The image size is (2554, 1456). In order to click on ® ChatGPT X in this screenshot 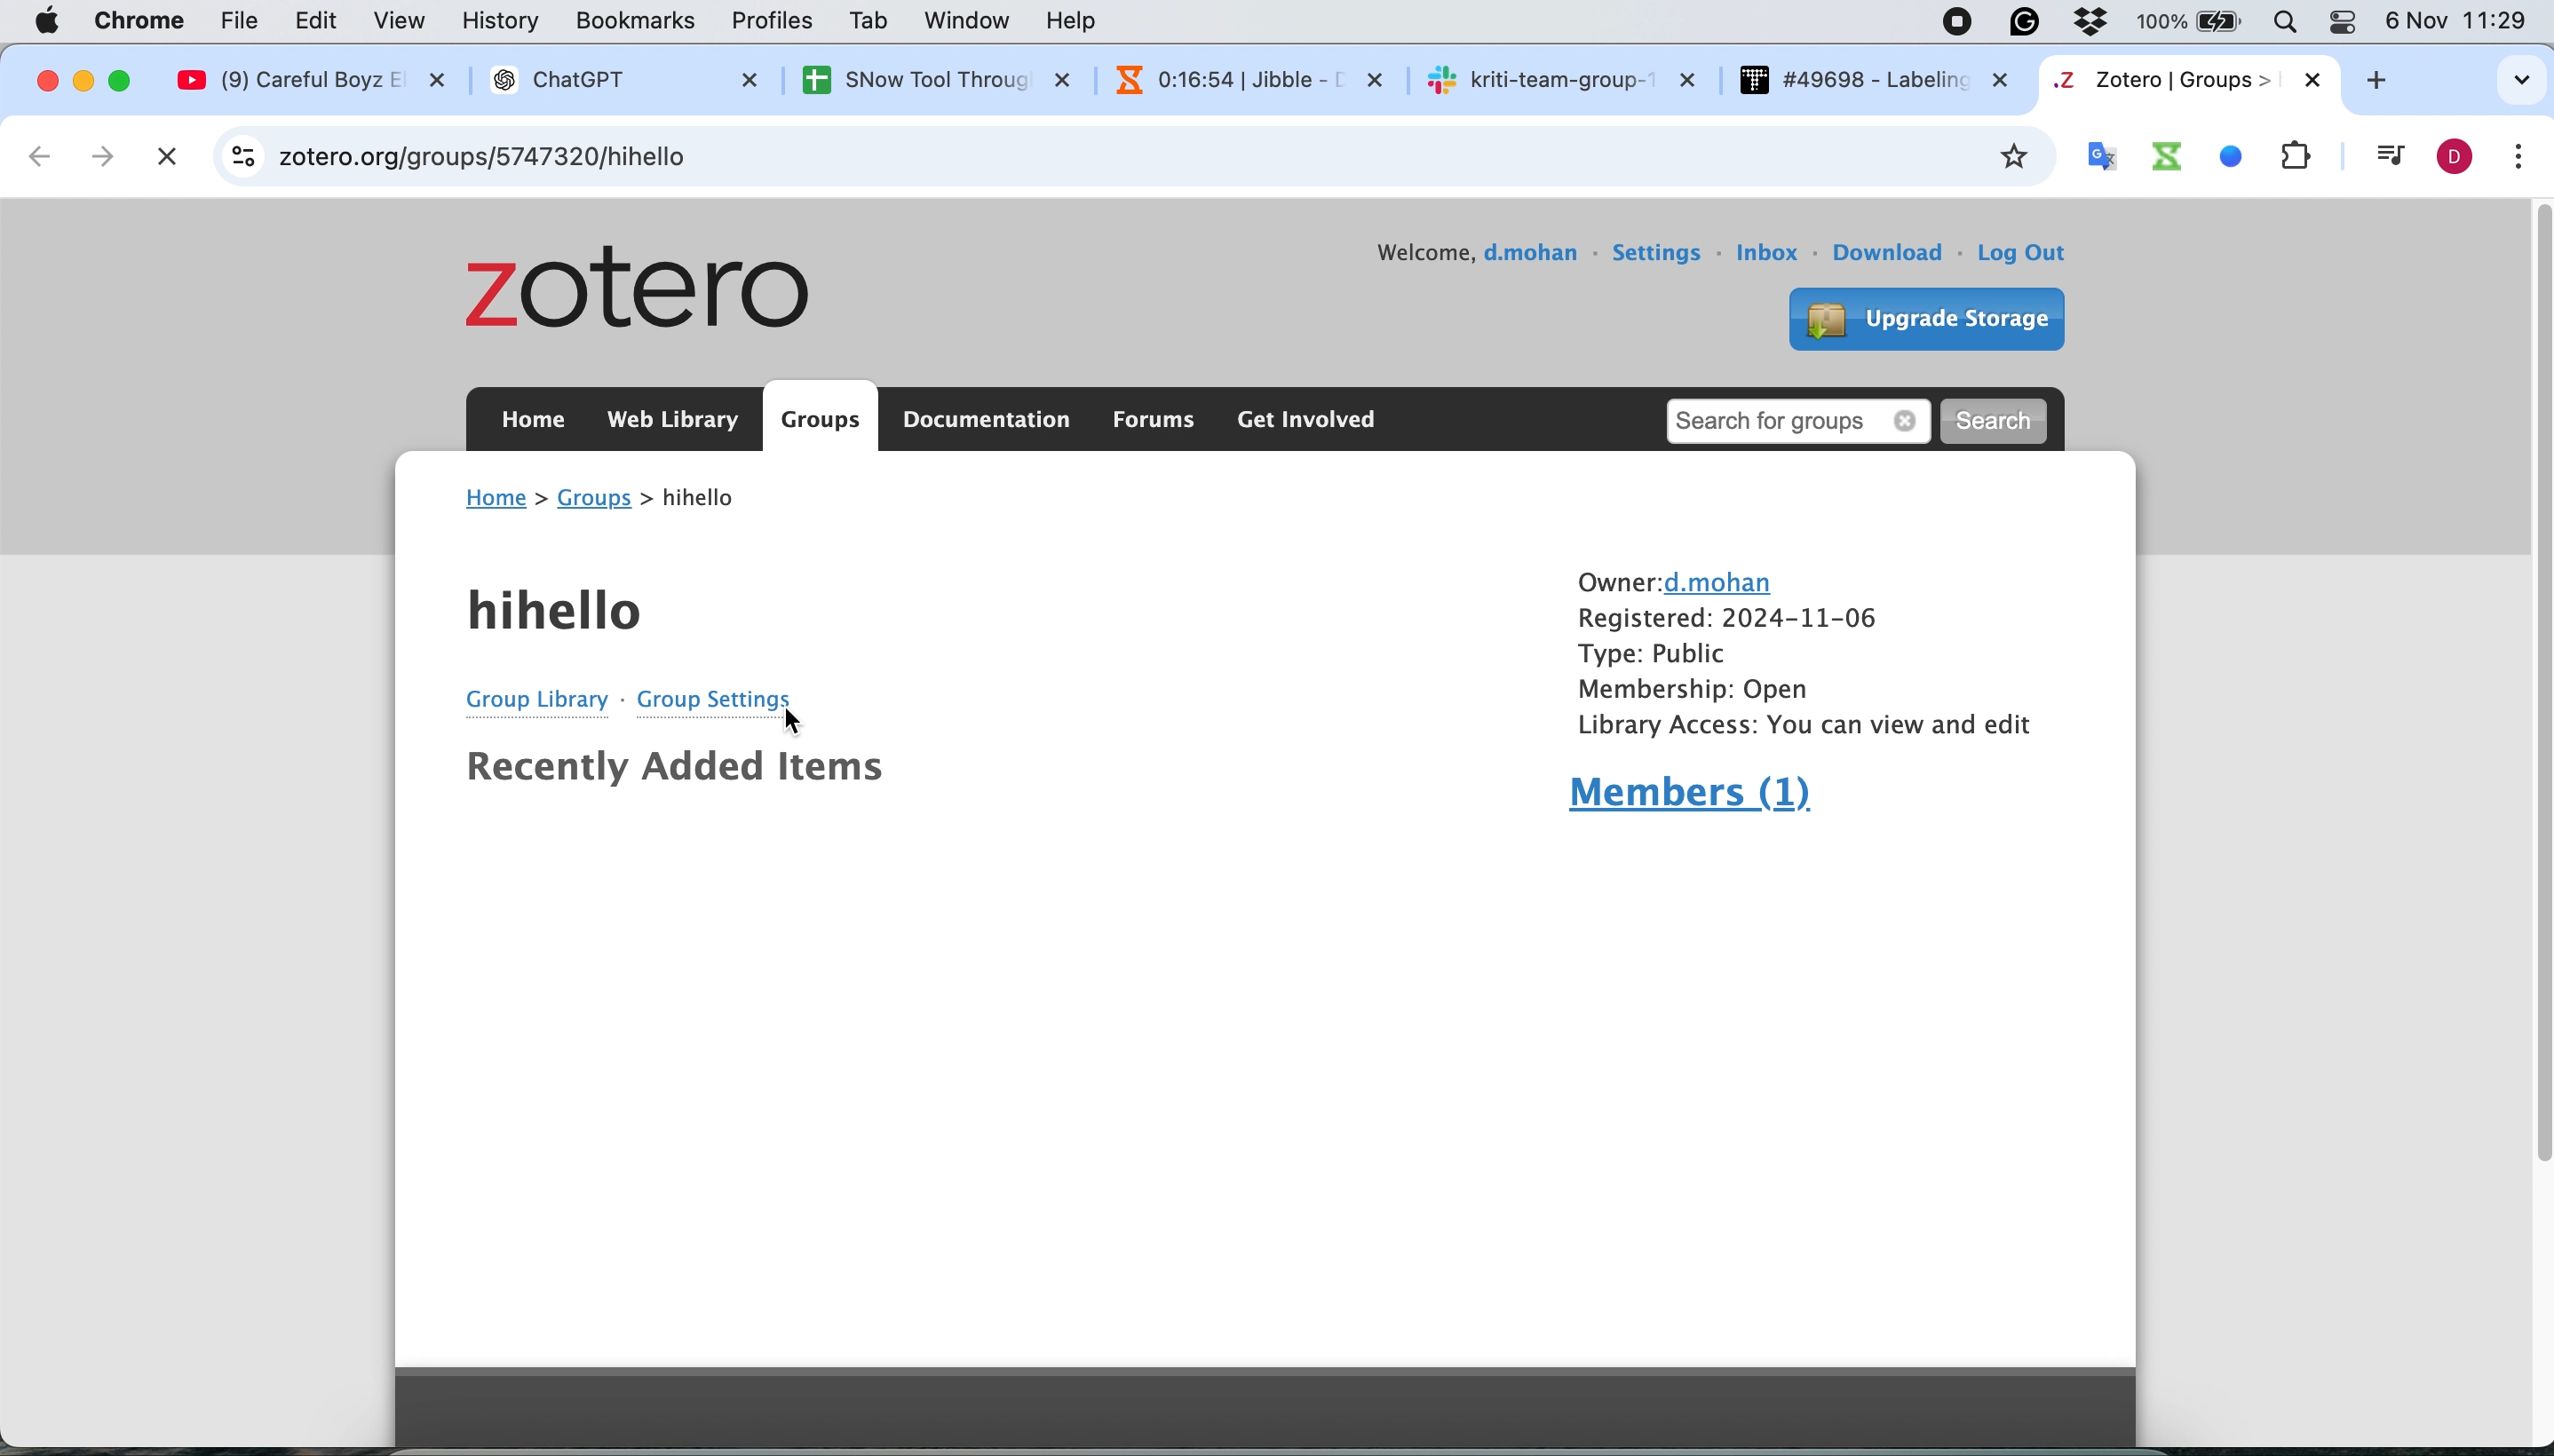, I will do `click(620, 80)`.